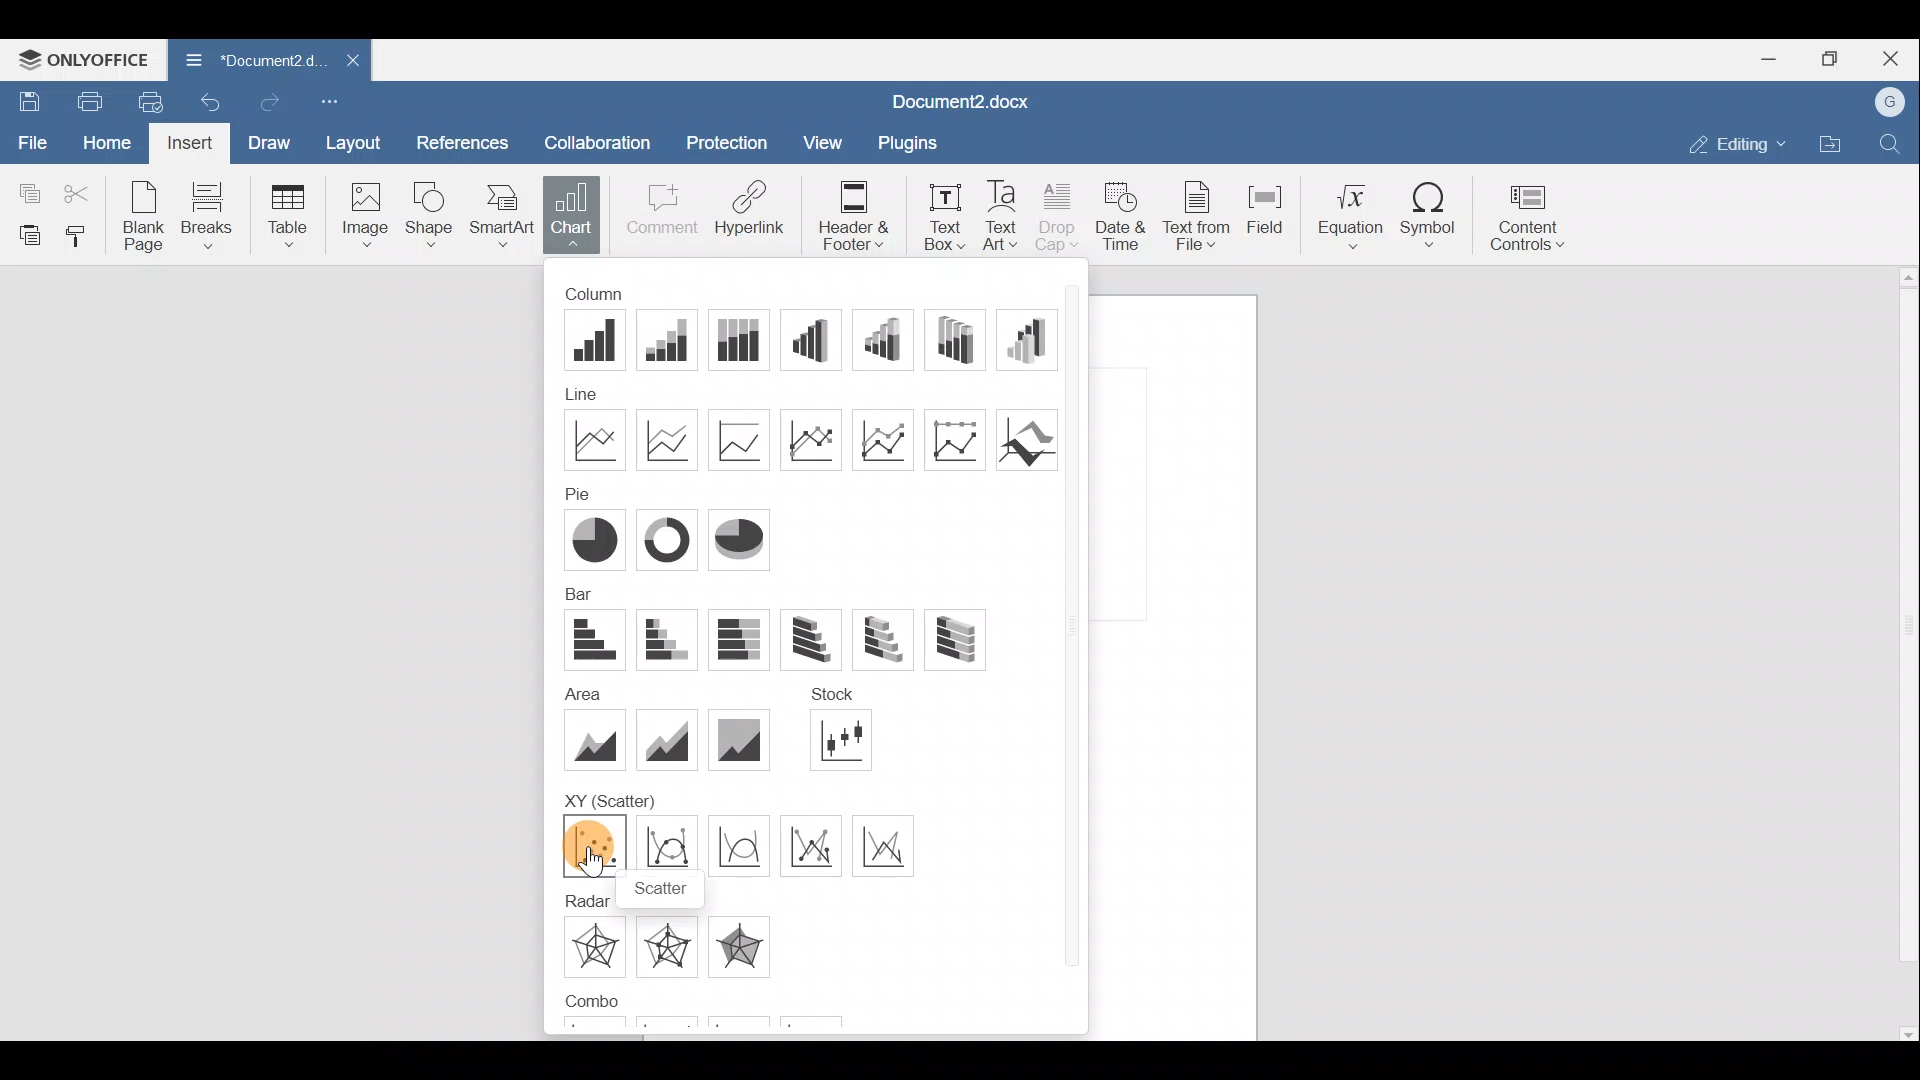 Image resolution: width=1920 pixels, height=1080 pixels. What do you see at coordinates (853, 742) in the screenshot?
I see `Stock` at bounding box center [853, 742].